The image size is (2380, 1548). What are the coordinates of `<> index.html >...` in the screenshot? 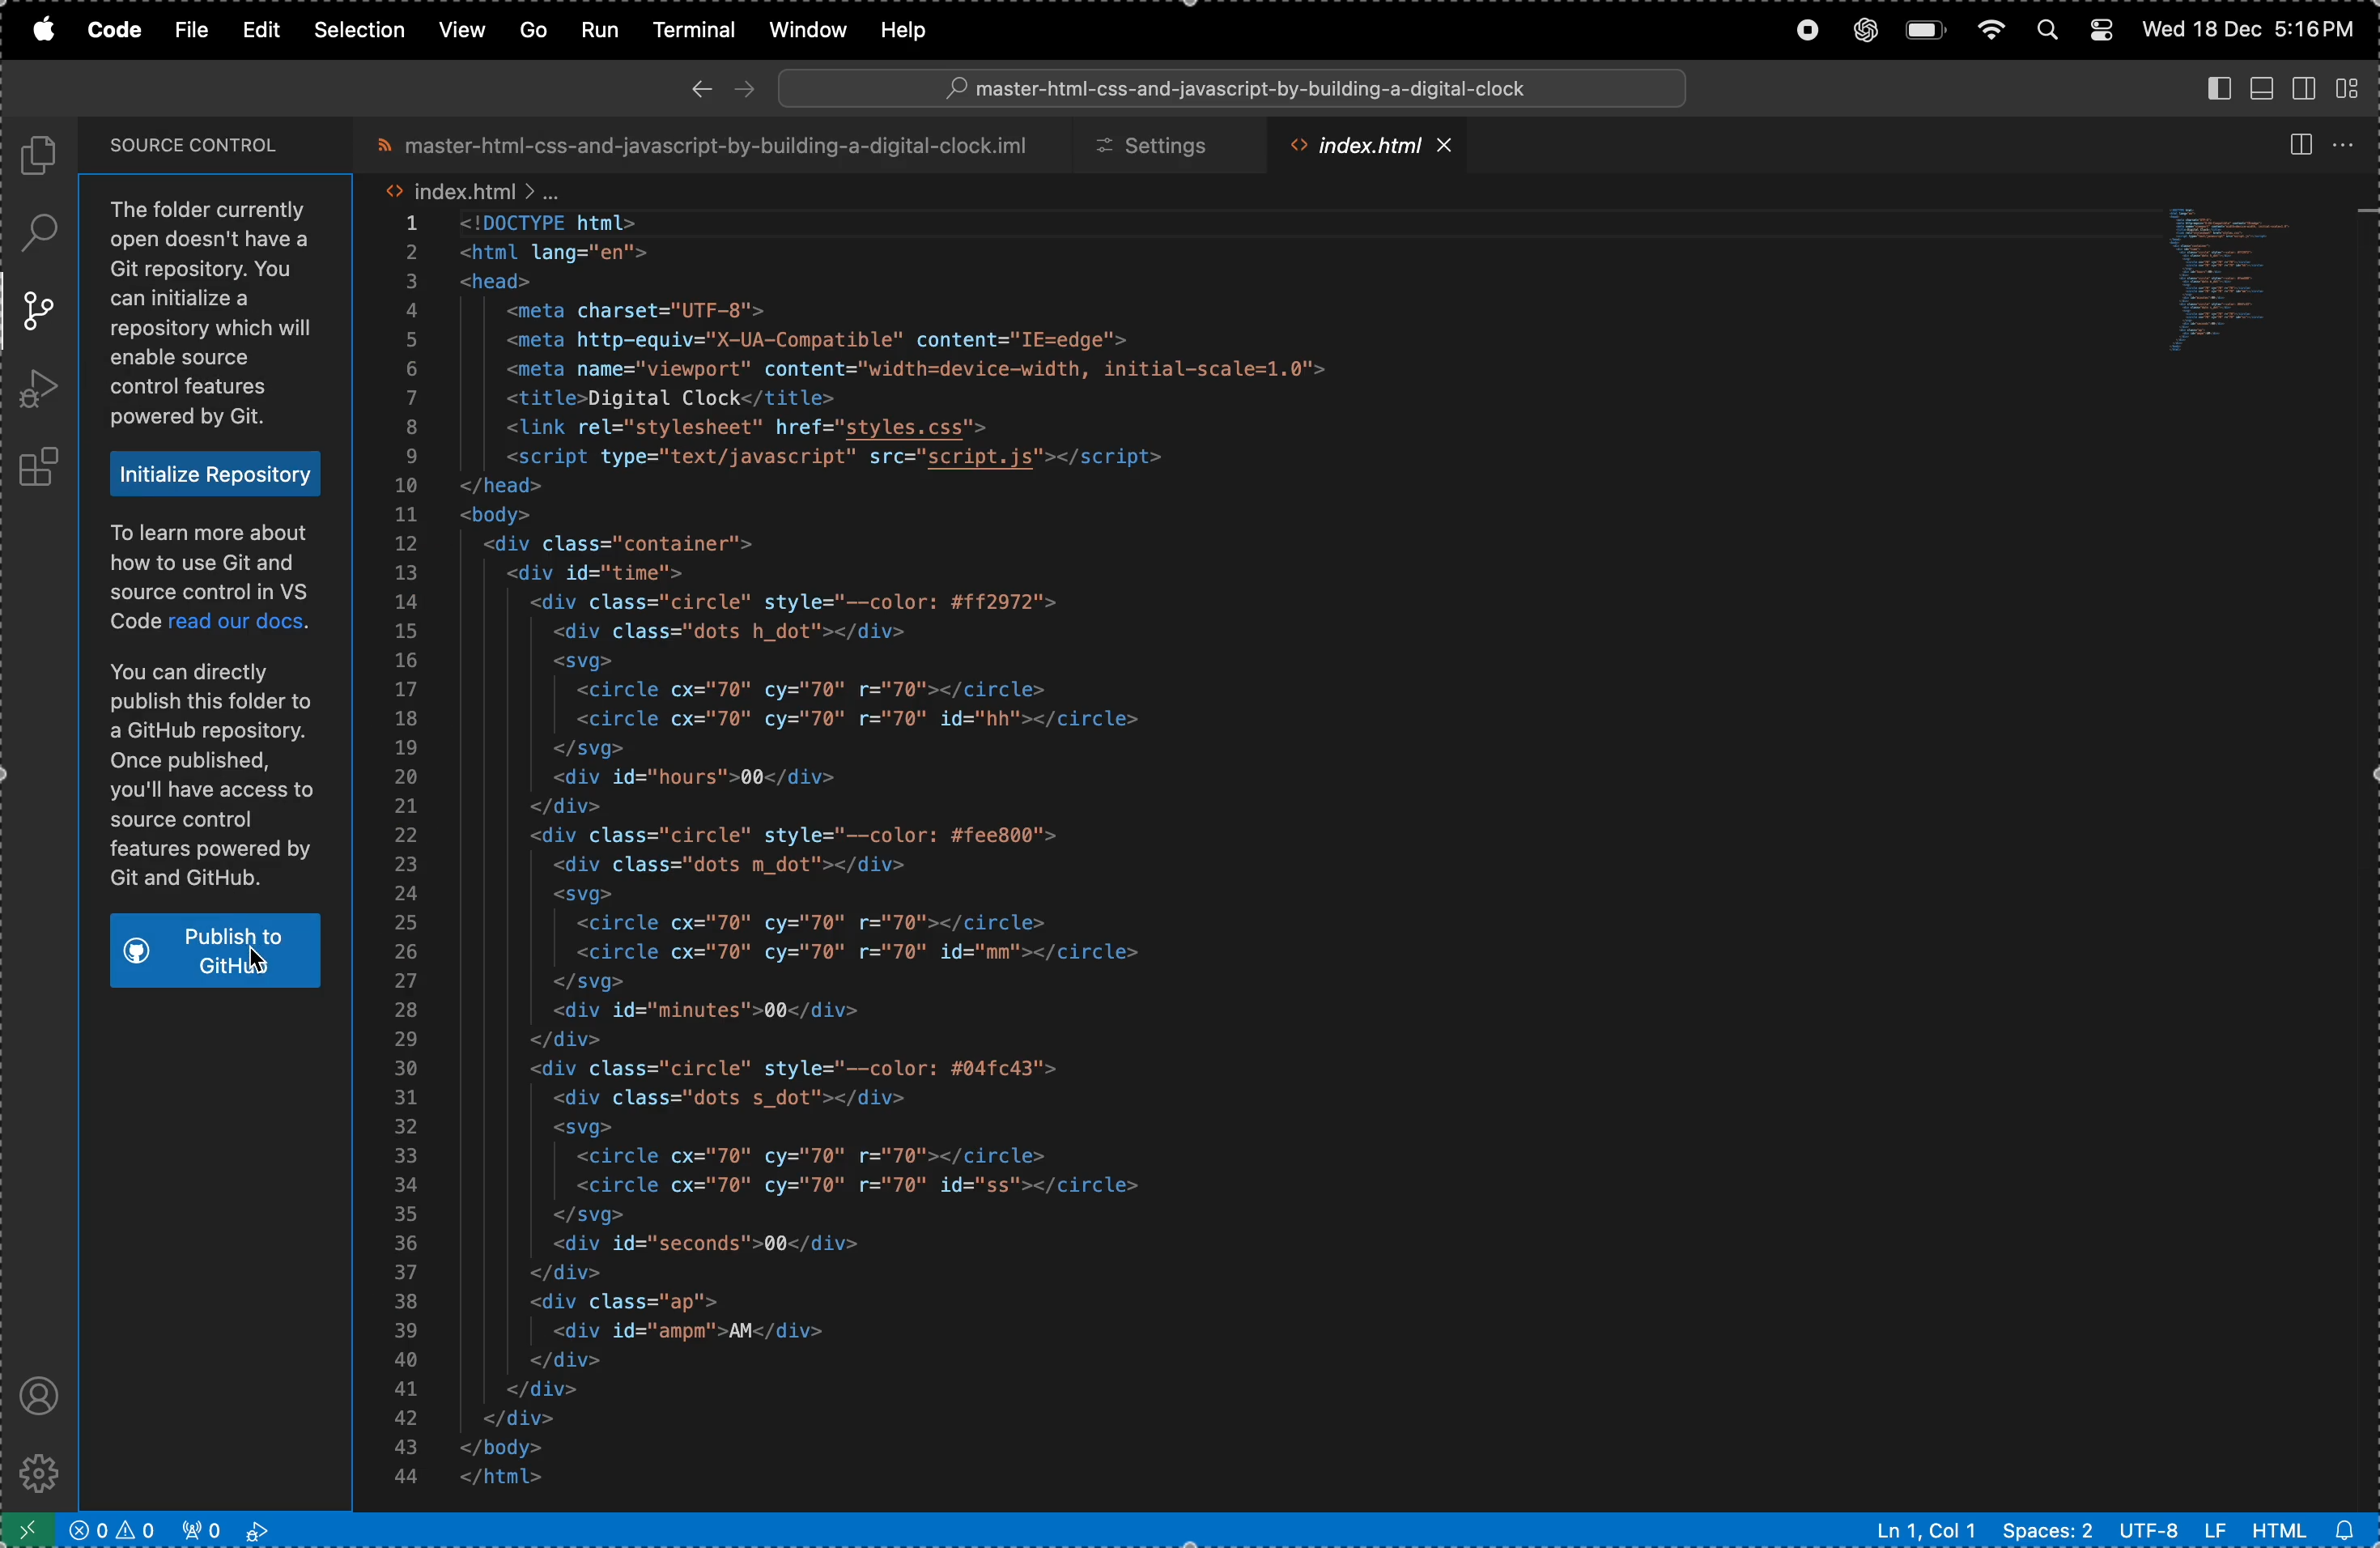 It's located at (475, 189).